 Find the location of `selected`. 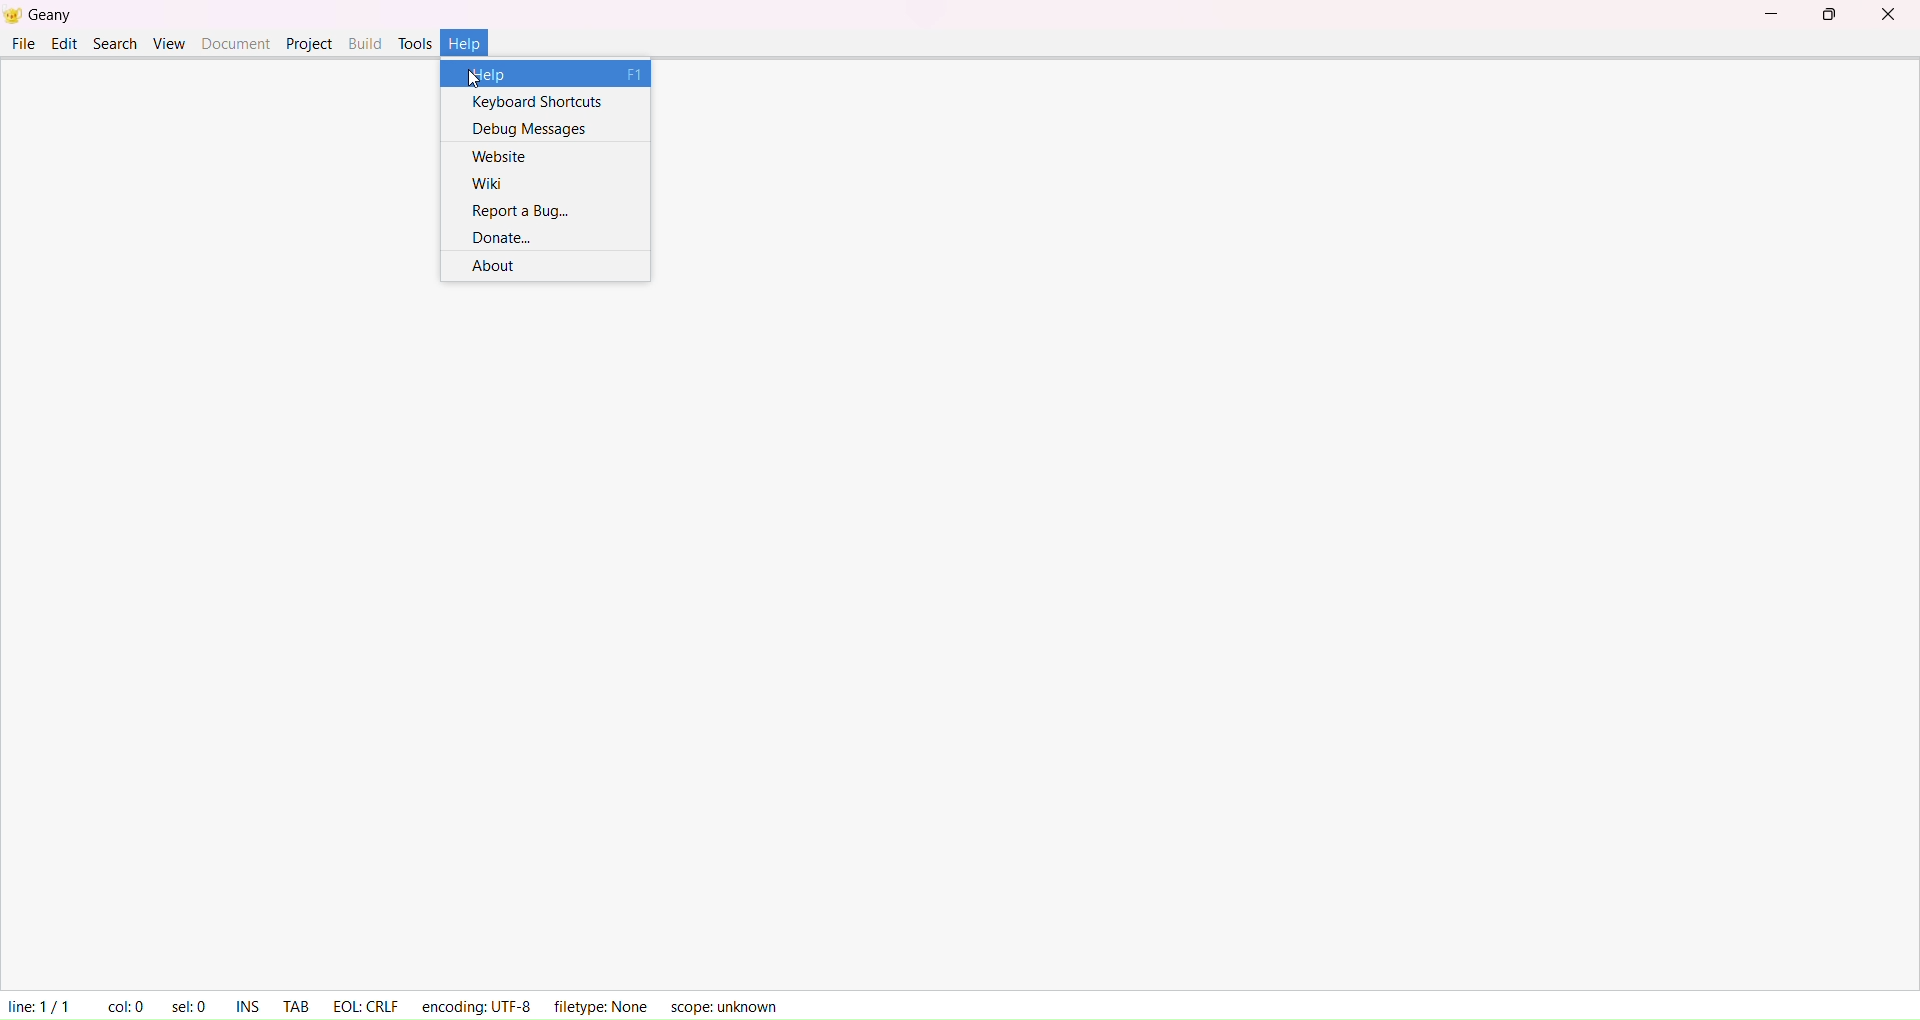

selected is located at coordinates (185, 1002).